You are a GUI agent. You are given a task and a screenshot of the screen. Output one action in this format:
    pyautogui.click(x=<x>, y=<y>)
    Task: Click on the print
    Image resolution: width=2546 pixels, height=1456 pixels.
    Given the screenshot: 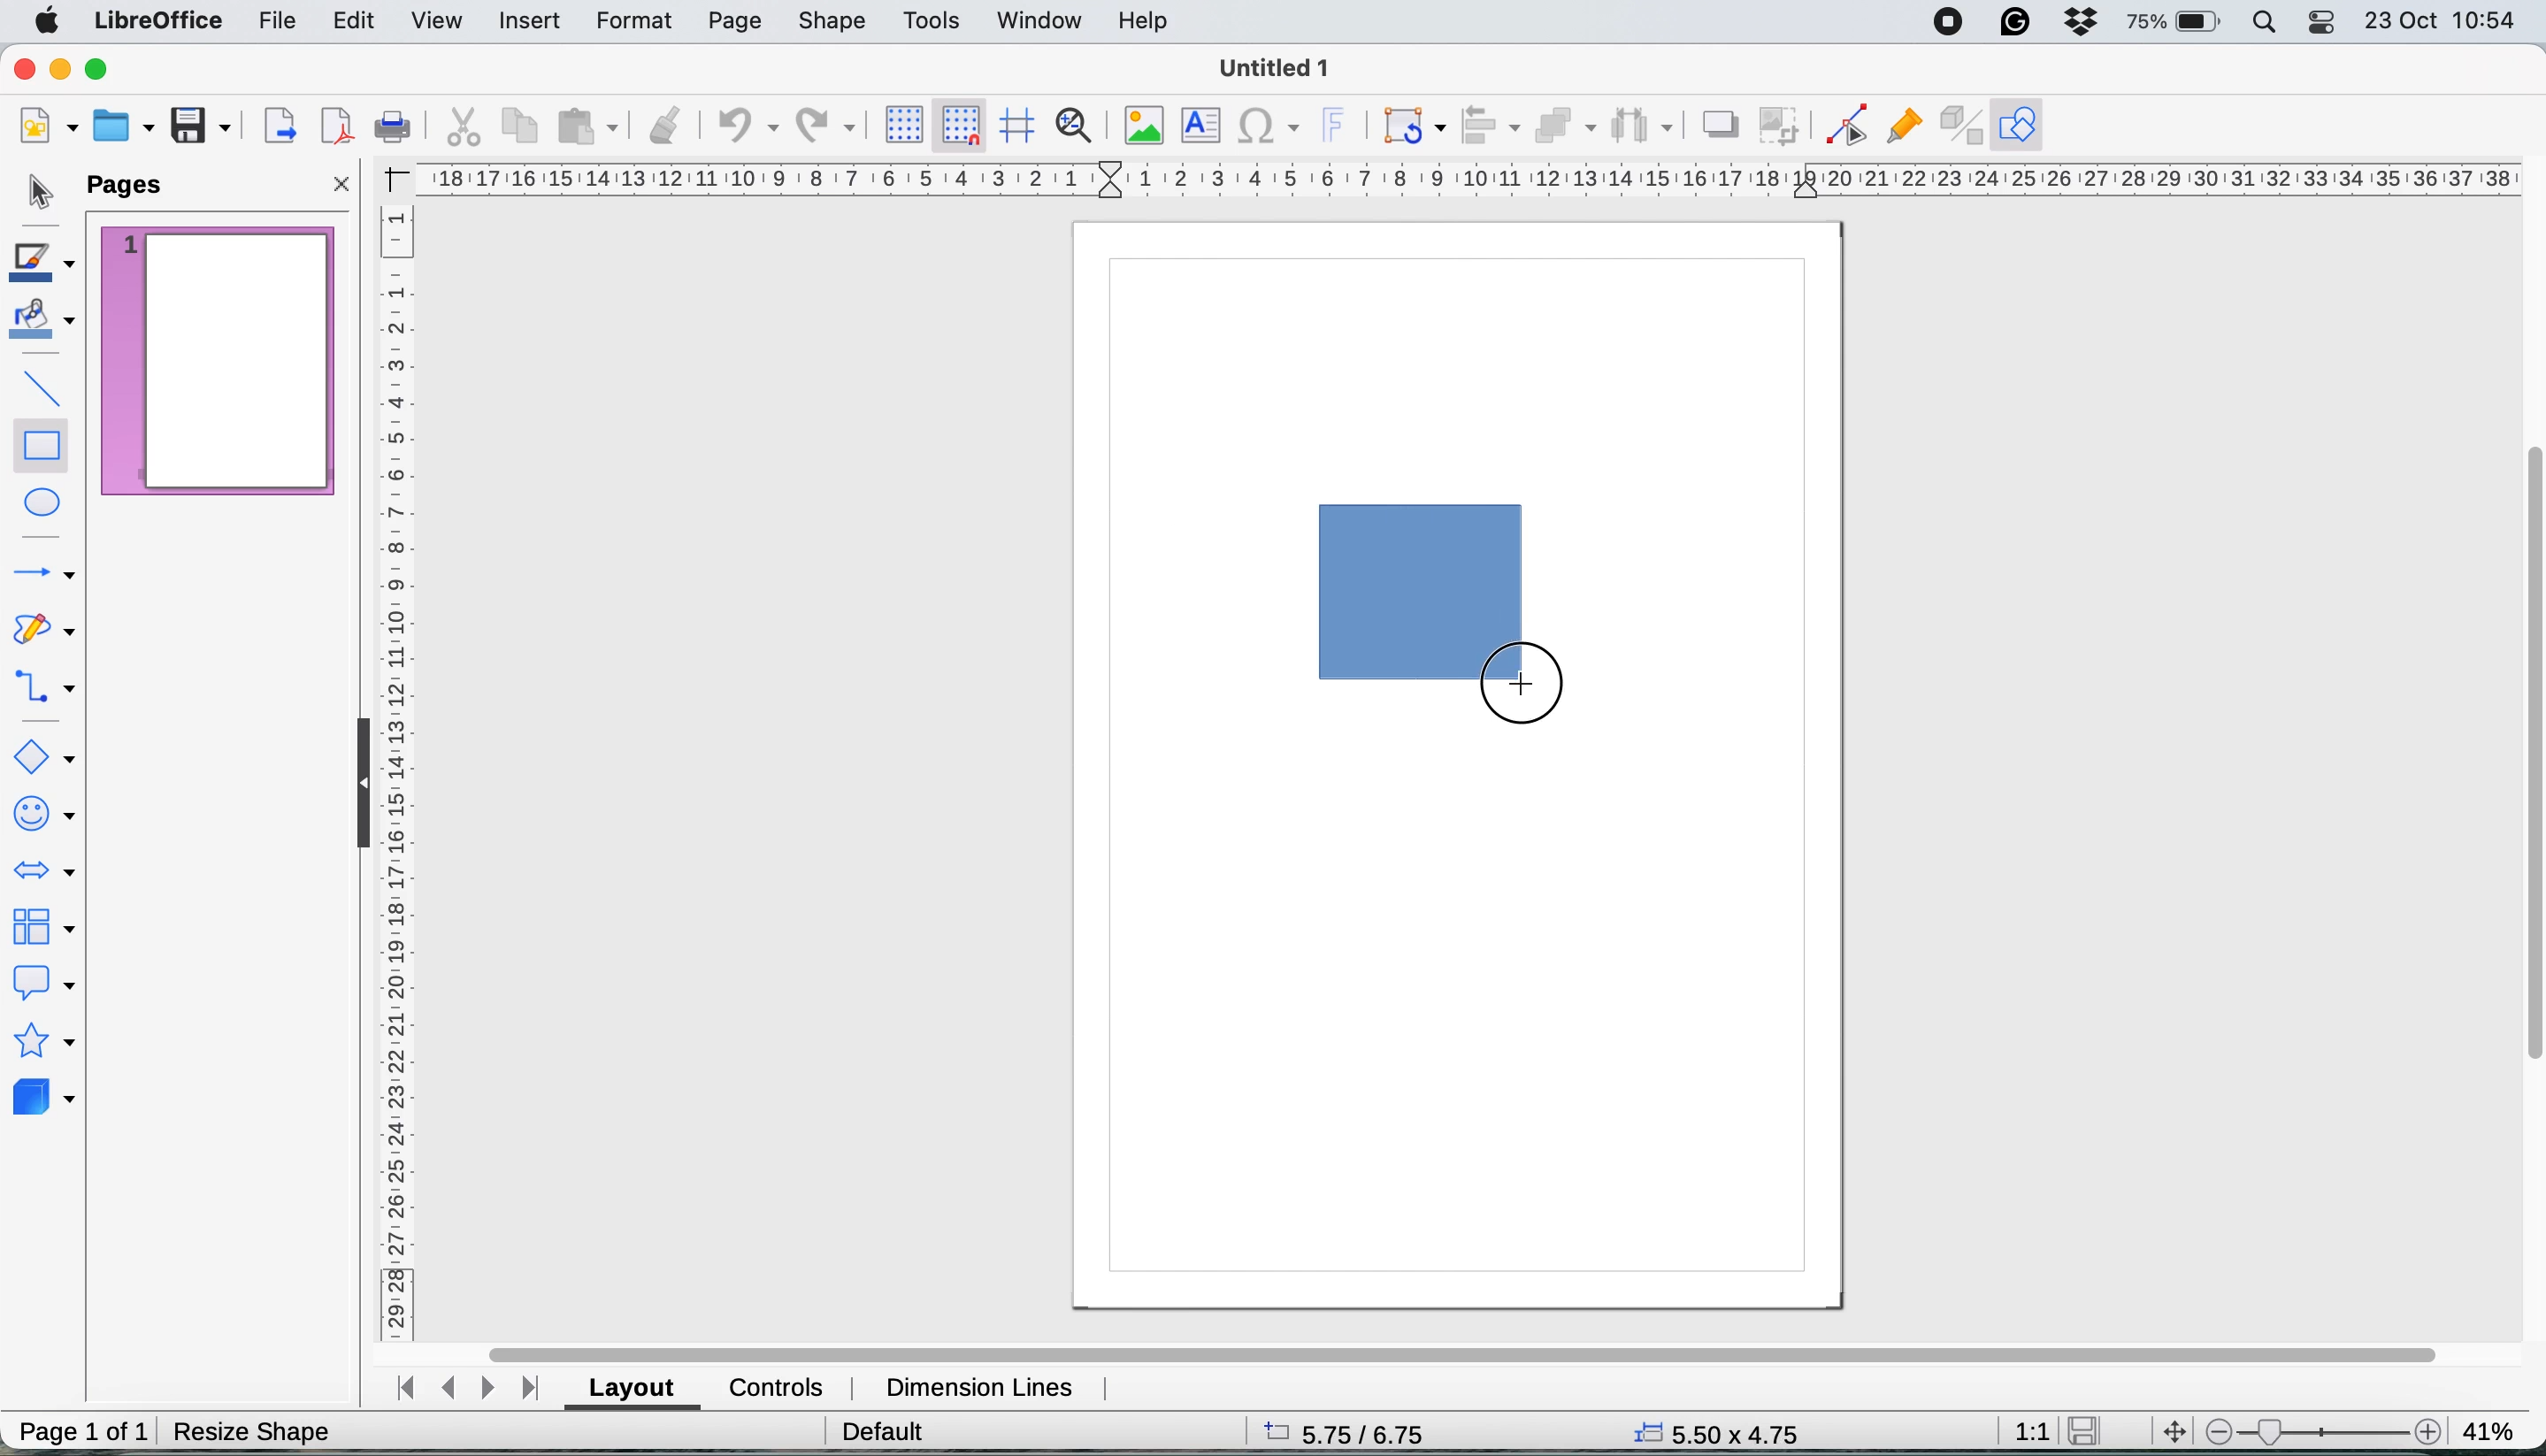 What is the action you would take?
    pyautogui.click(x=389, y=129)
    